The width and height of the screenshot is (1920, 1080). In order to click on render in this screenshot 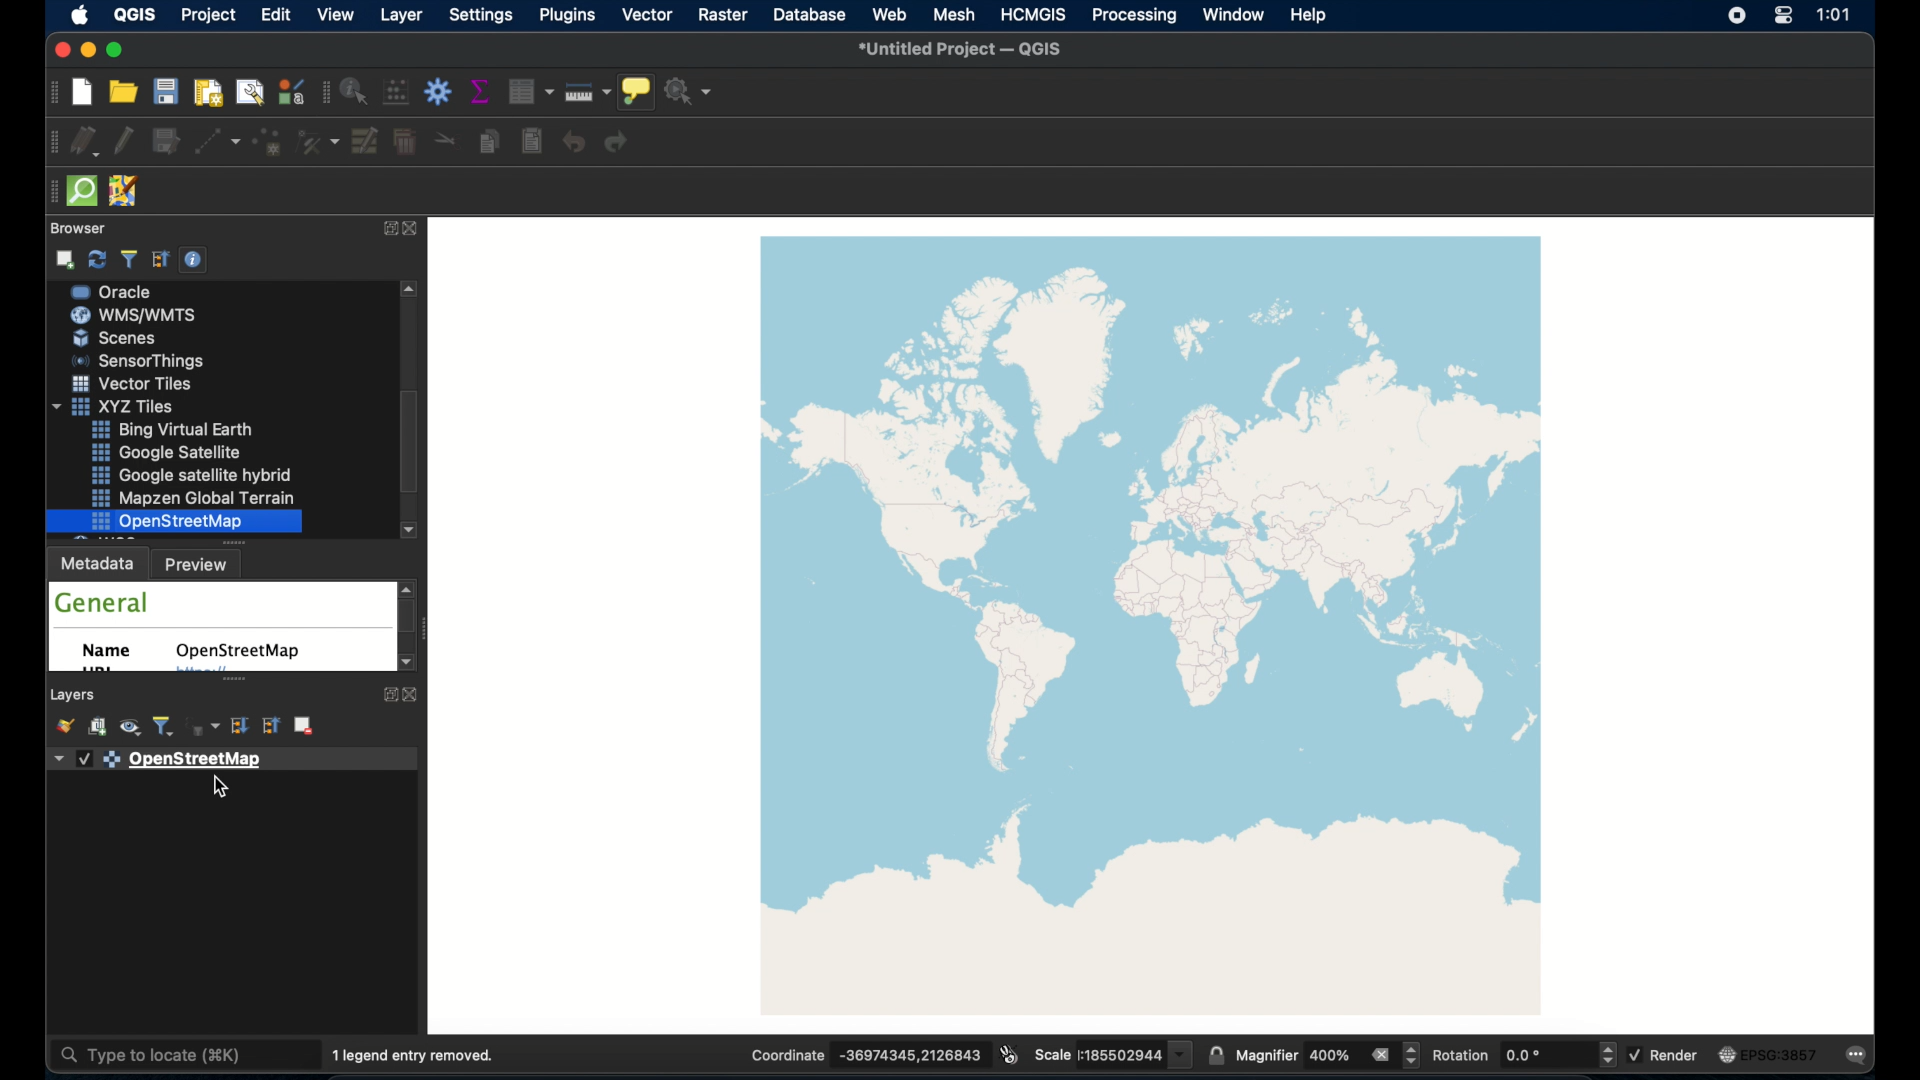, I will do `click(1667, 1056)`.